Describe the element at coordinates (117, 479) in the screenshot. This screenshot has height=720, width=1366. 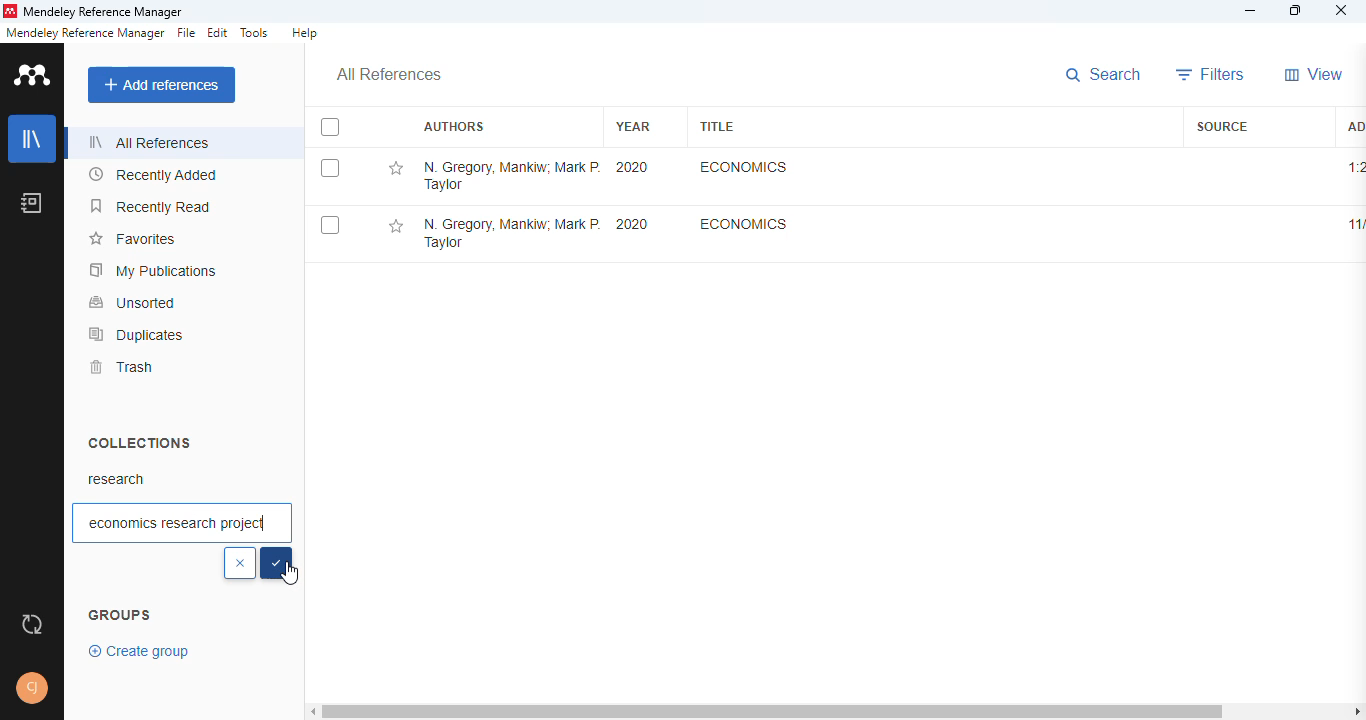
I see `research` at that location.